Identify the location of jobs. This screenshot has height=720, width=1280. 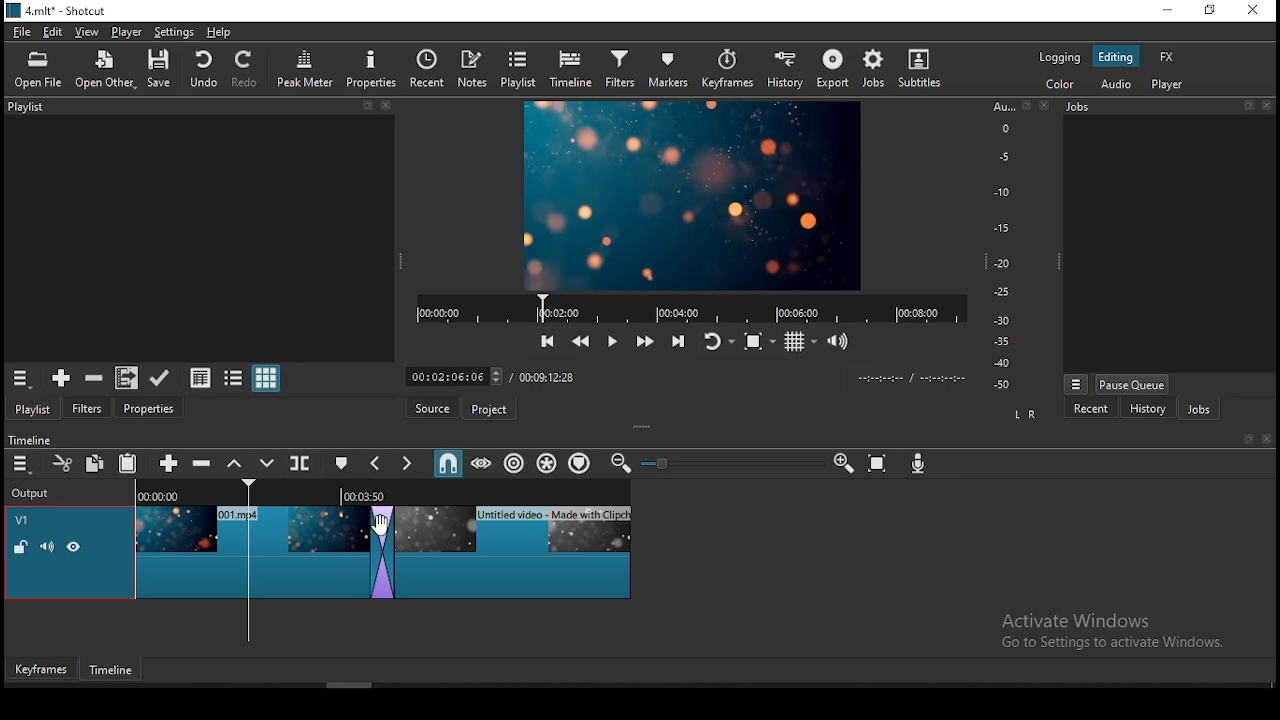
(871, 69).